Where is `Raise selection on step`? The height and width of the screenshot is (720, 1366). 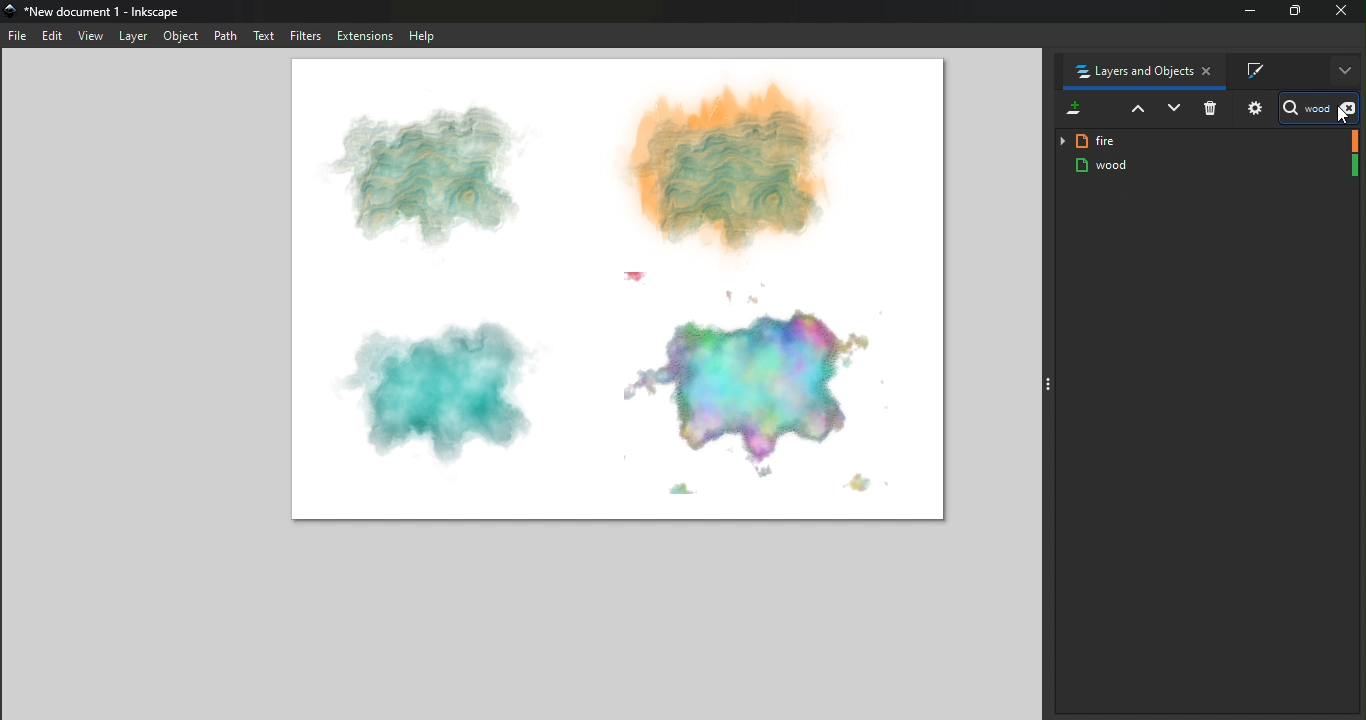
Raise selection on step is located at coordinates (1141, 109).